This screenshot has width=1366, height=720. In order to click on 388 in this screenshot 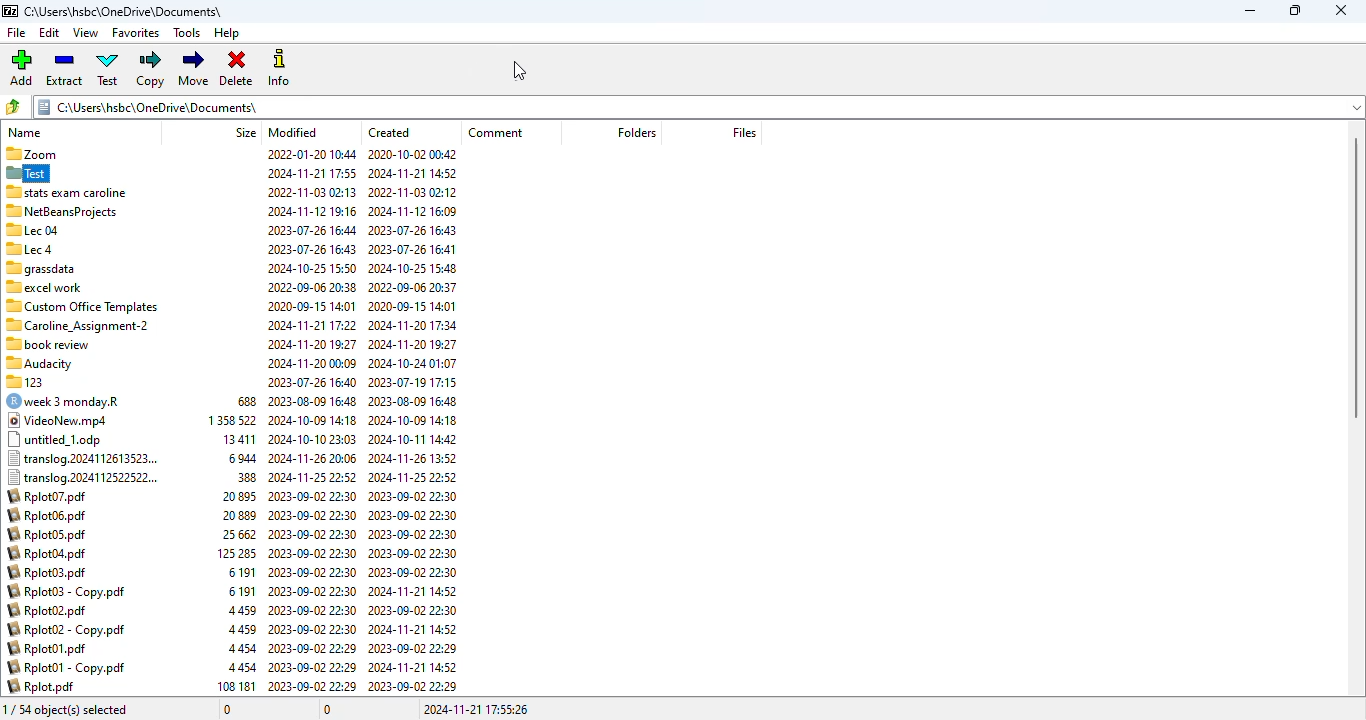, I will do `click(245, 478)`.